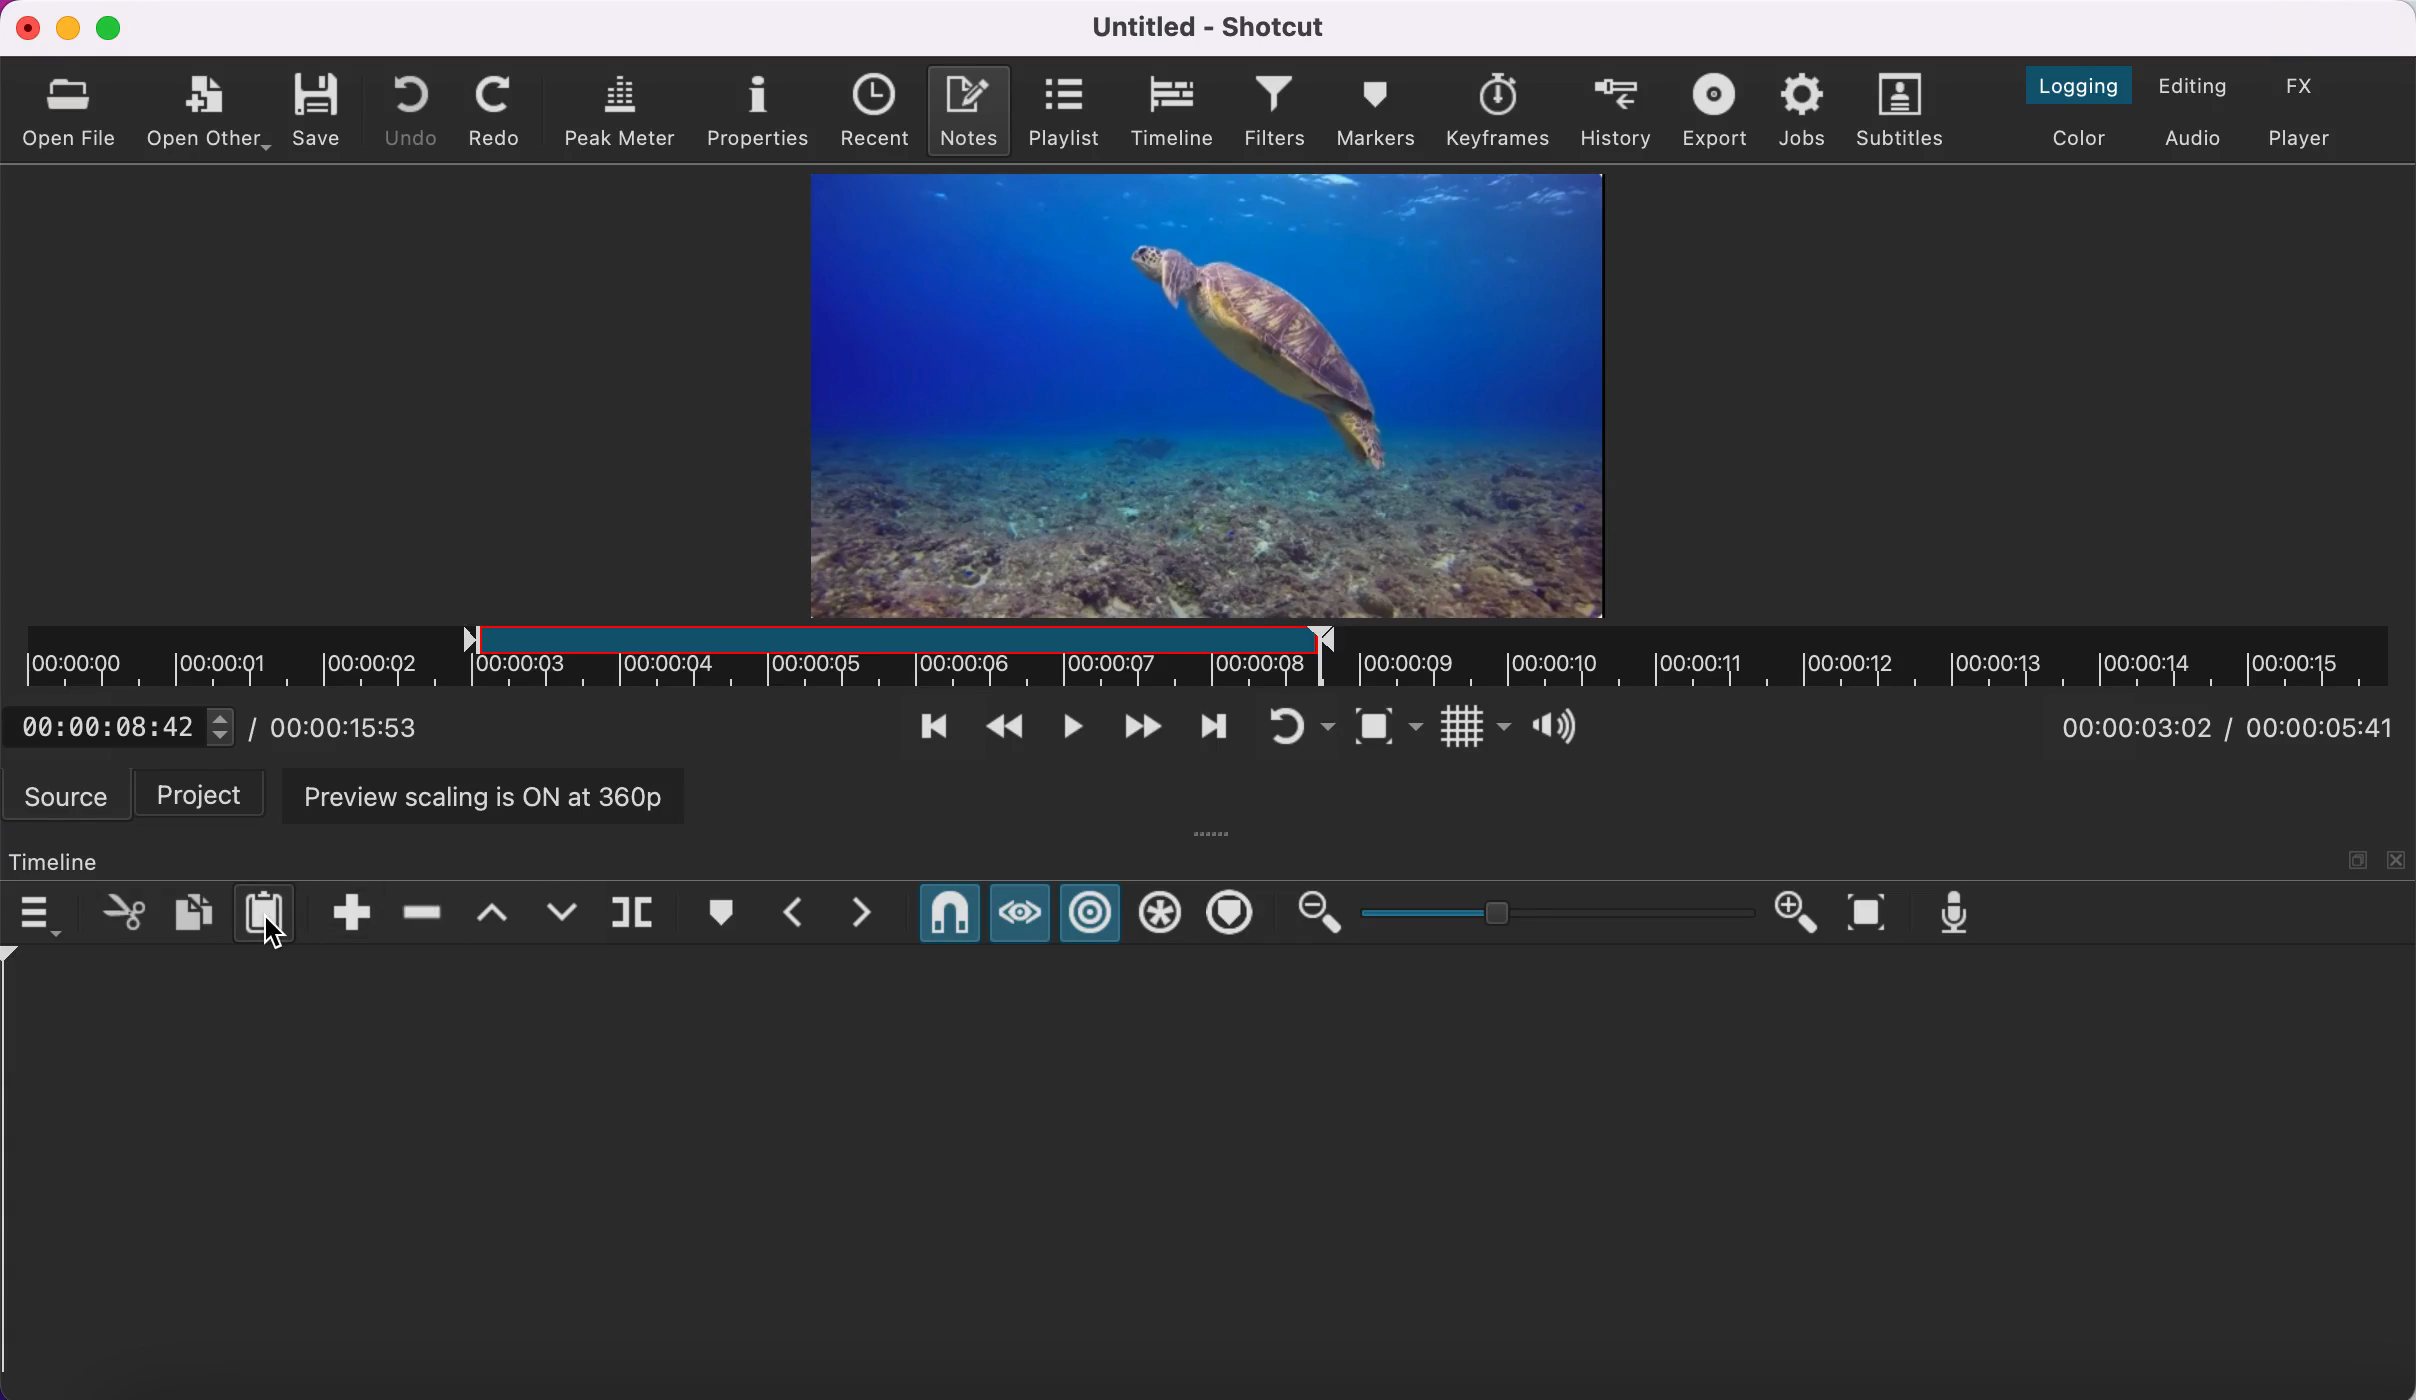 This screenshot has width=2416, height=1400. Describe the element at coordinates (484, 798) in the screenshot. I see `preview scaling is on at 360p` at that location.